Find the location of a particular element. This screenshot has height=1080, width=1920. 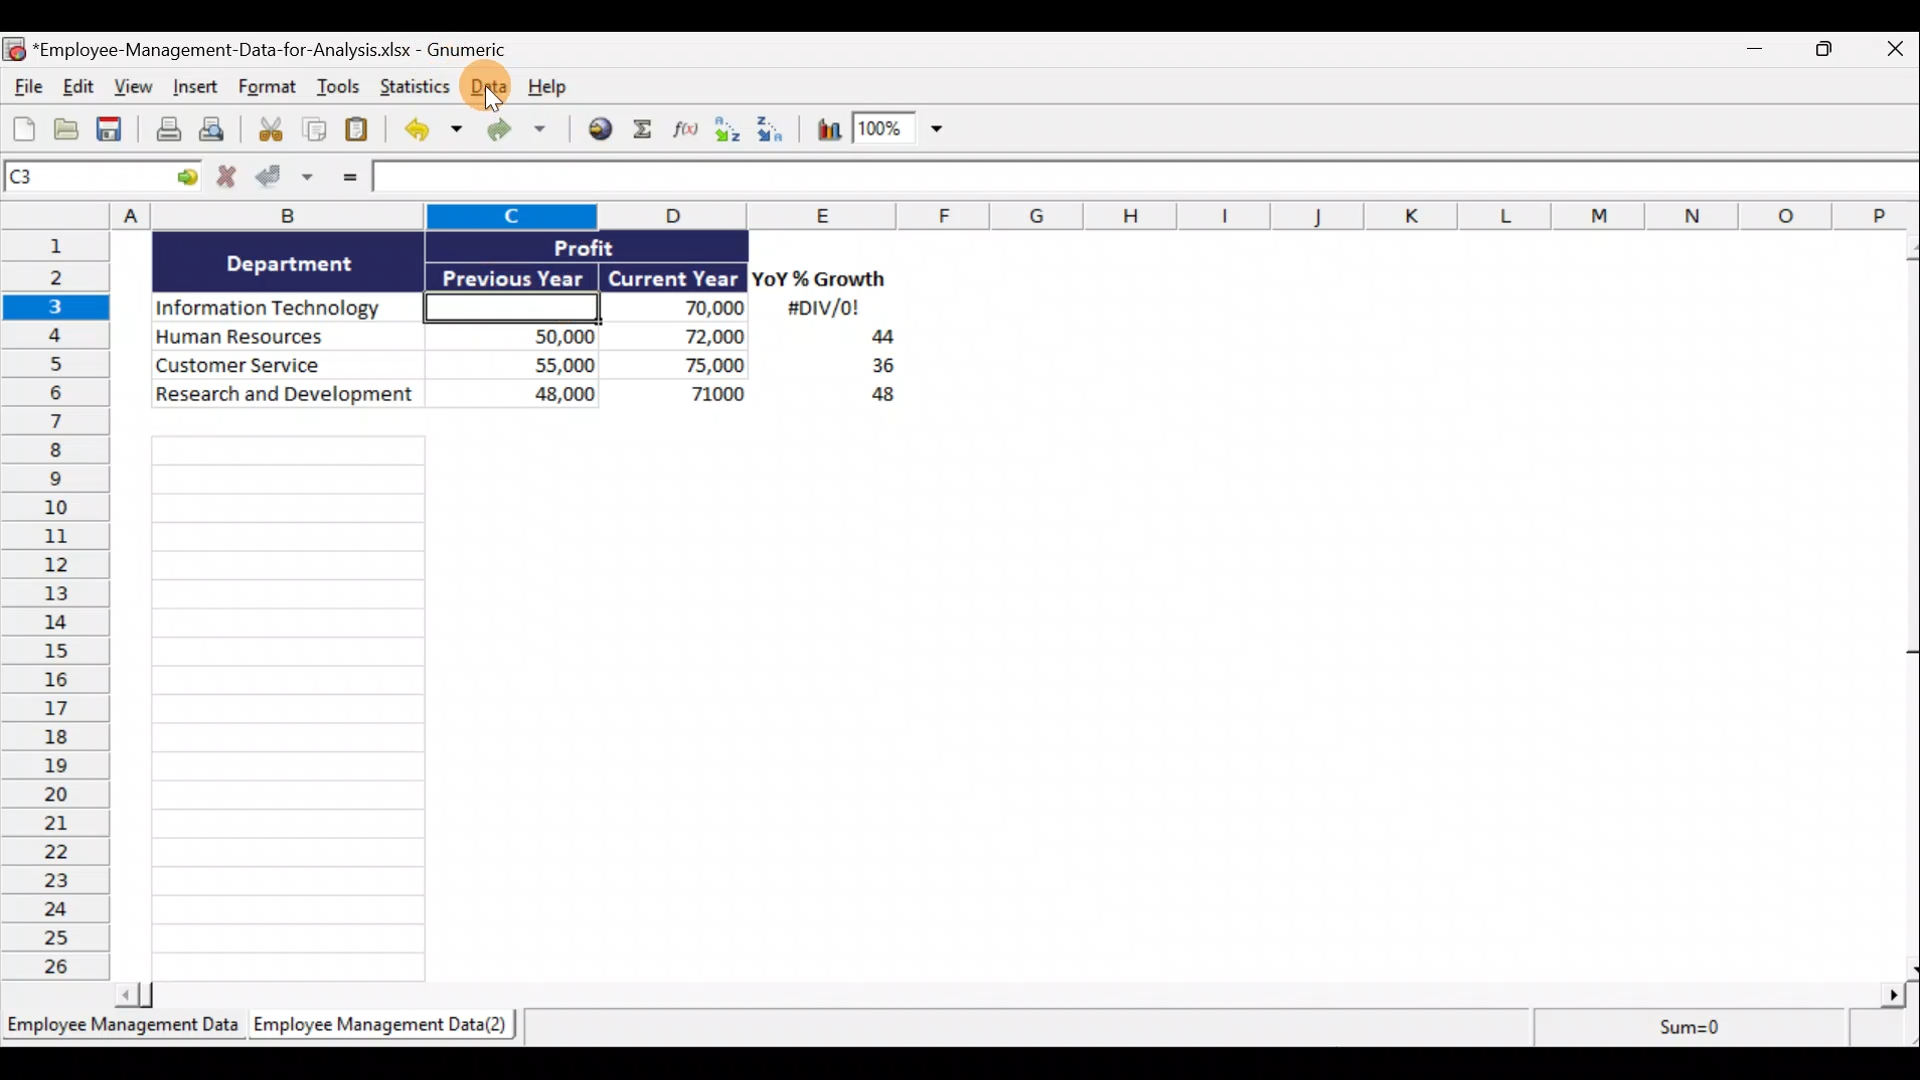

Minimize is located at coordinates (1762, 53).